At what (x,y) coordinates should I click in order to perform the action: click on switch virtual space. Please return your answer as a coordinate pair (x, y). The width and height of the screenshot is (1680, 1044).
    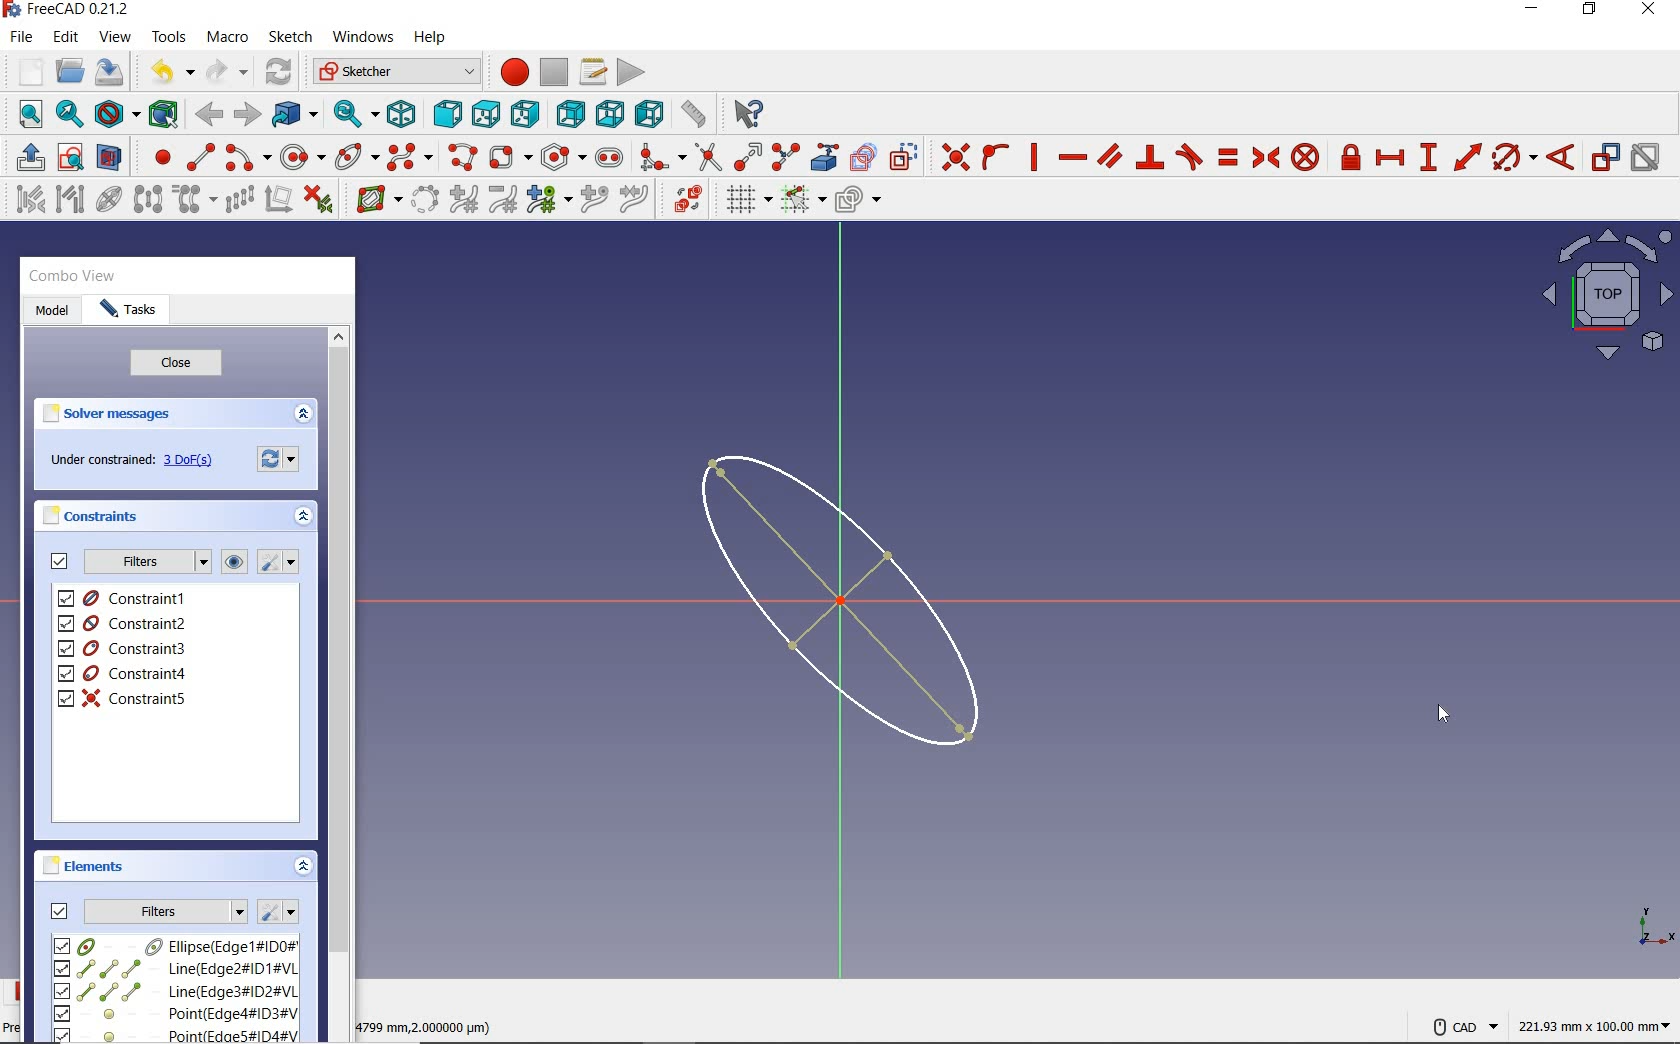
    Looking at the image, I should click on (687, 199).